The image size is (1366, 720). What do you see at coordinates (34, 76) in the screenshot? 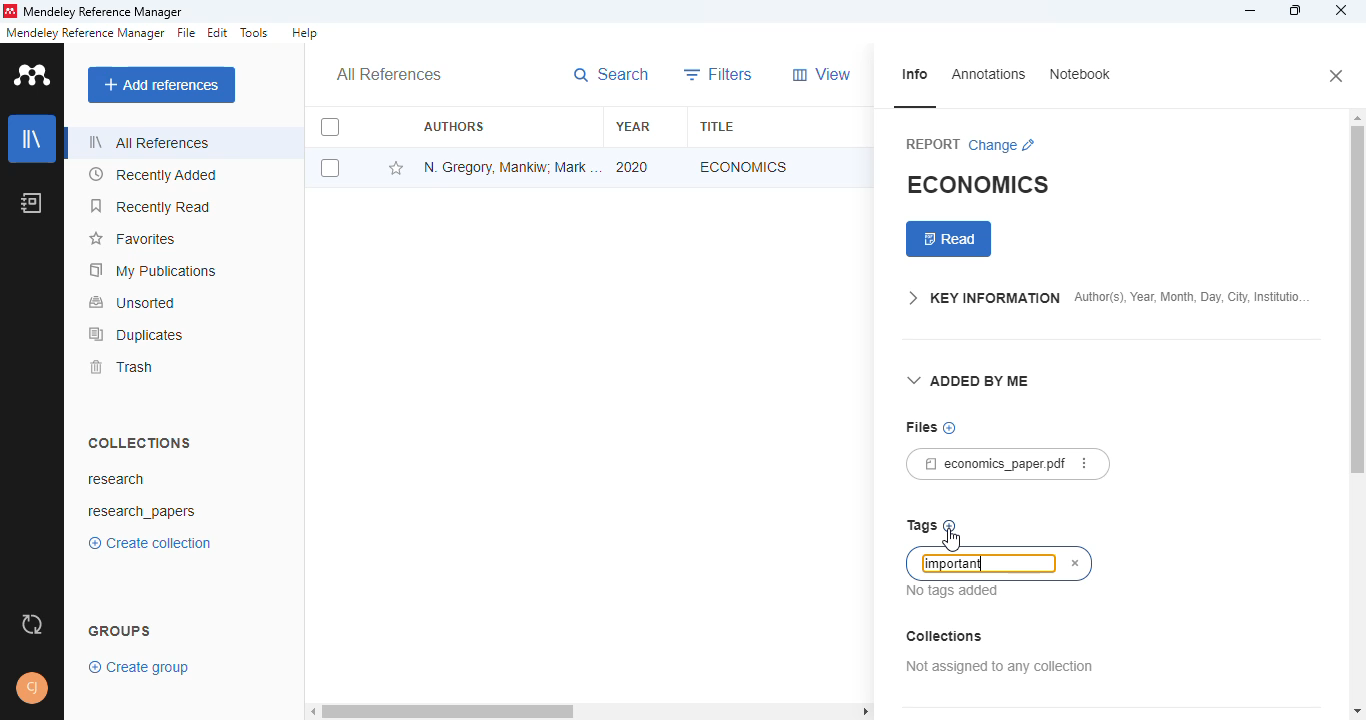
I see `logo` at bounding box center [34, 76].